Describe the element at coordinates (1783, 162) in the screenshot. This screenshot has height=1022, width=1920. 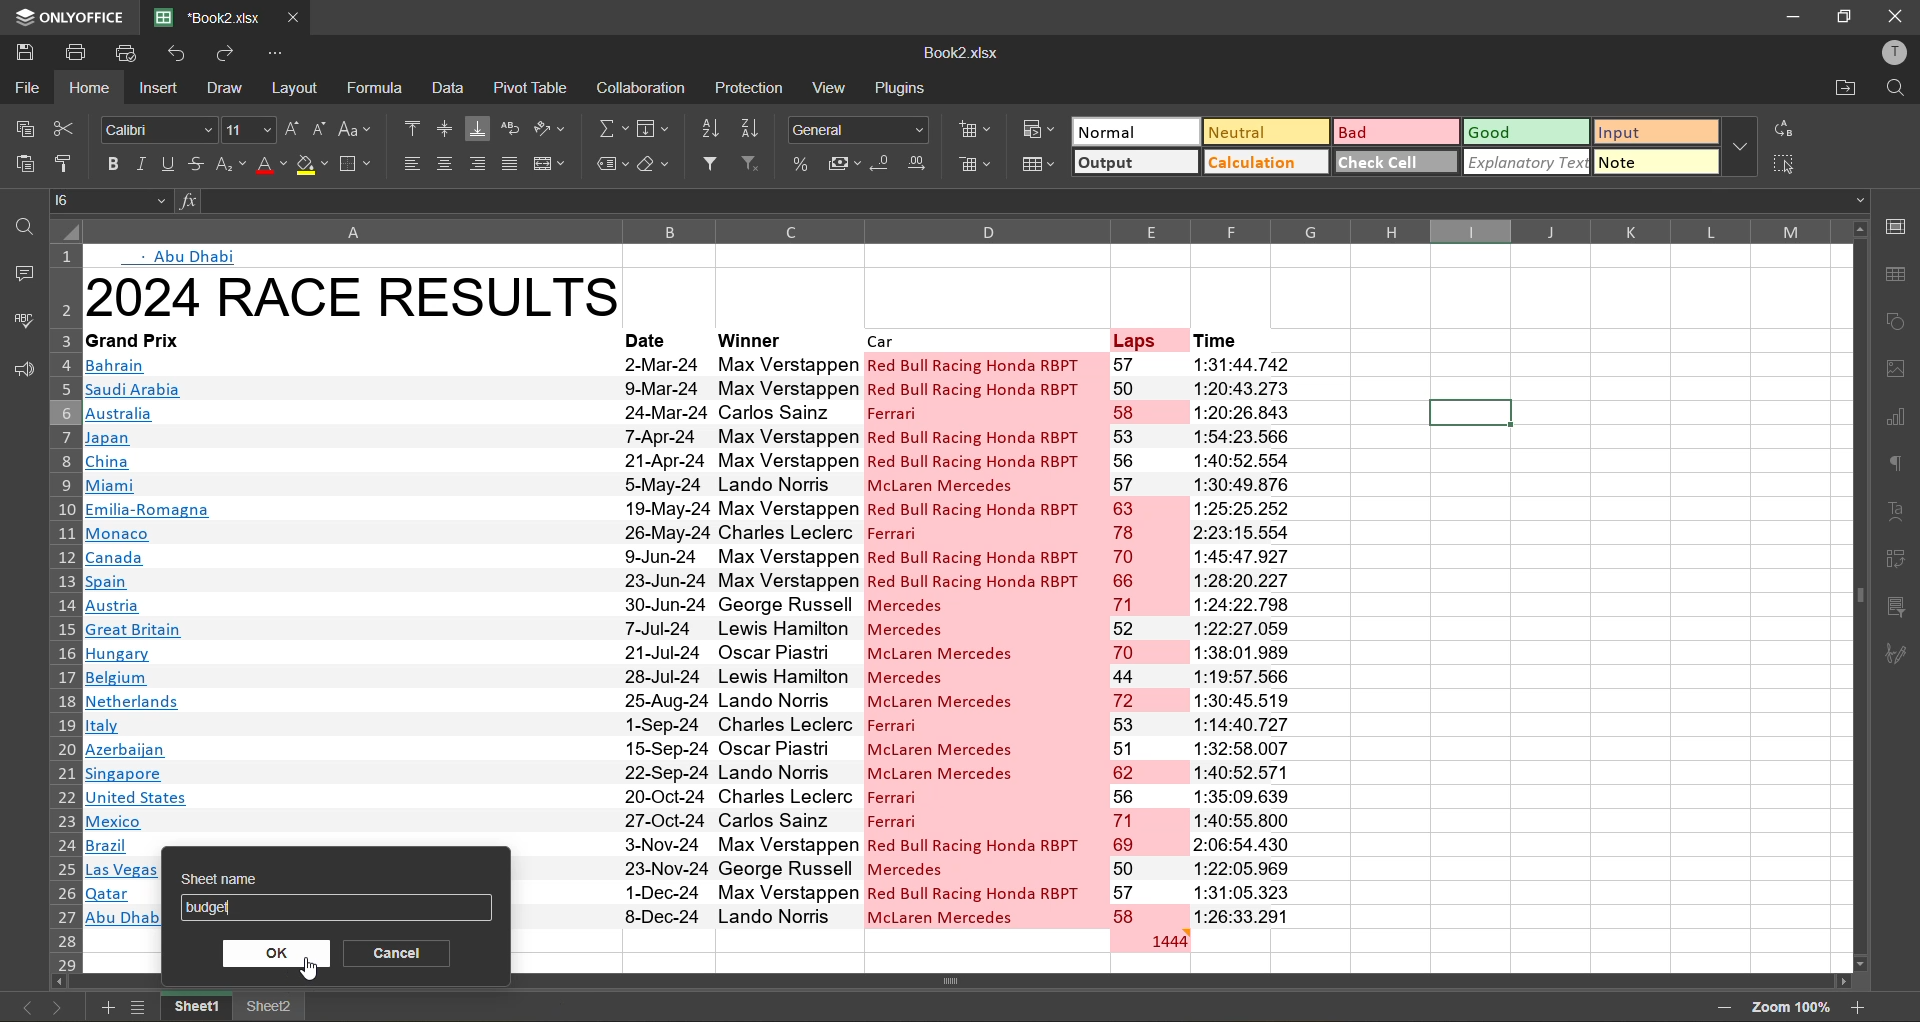
I see `select all` at that location.